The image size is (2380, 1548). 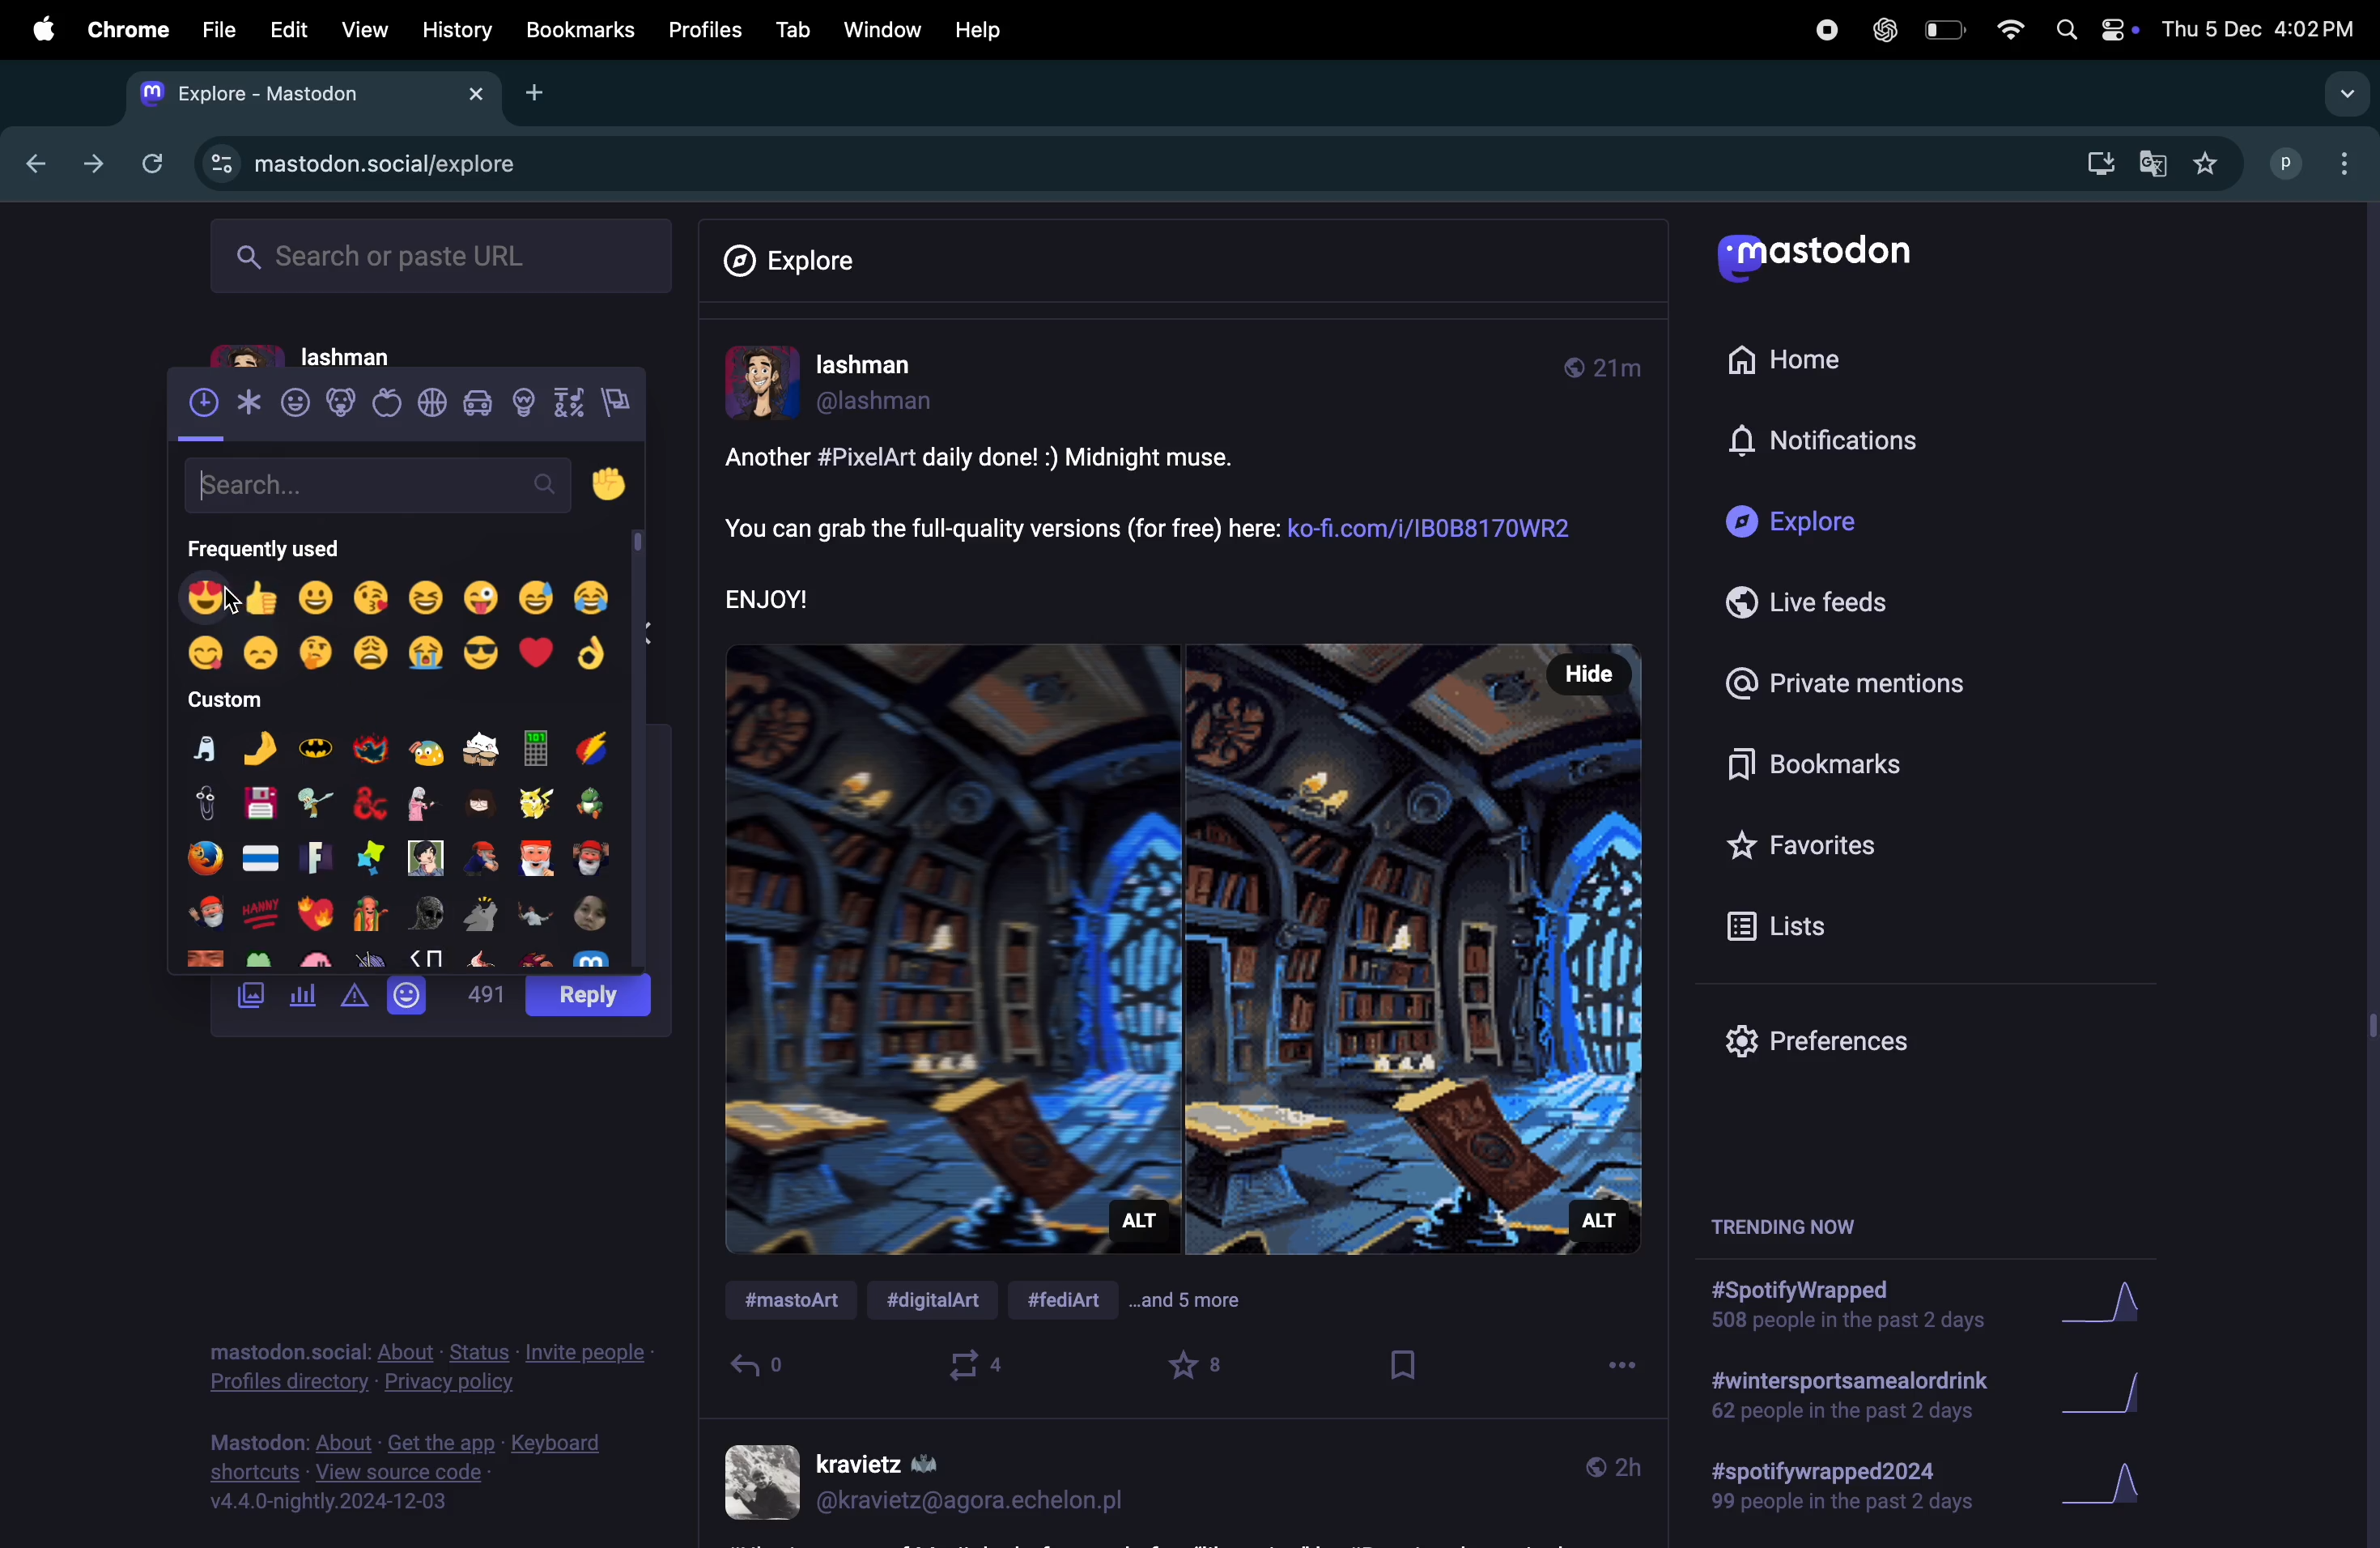 I want to click on Explore, so click(x=1844, y=527).